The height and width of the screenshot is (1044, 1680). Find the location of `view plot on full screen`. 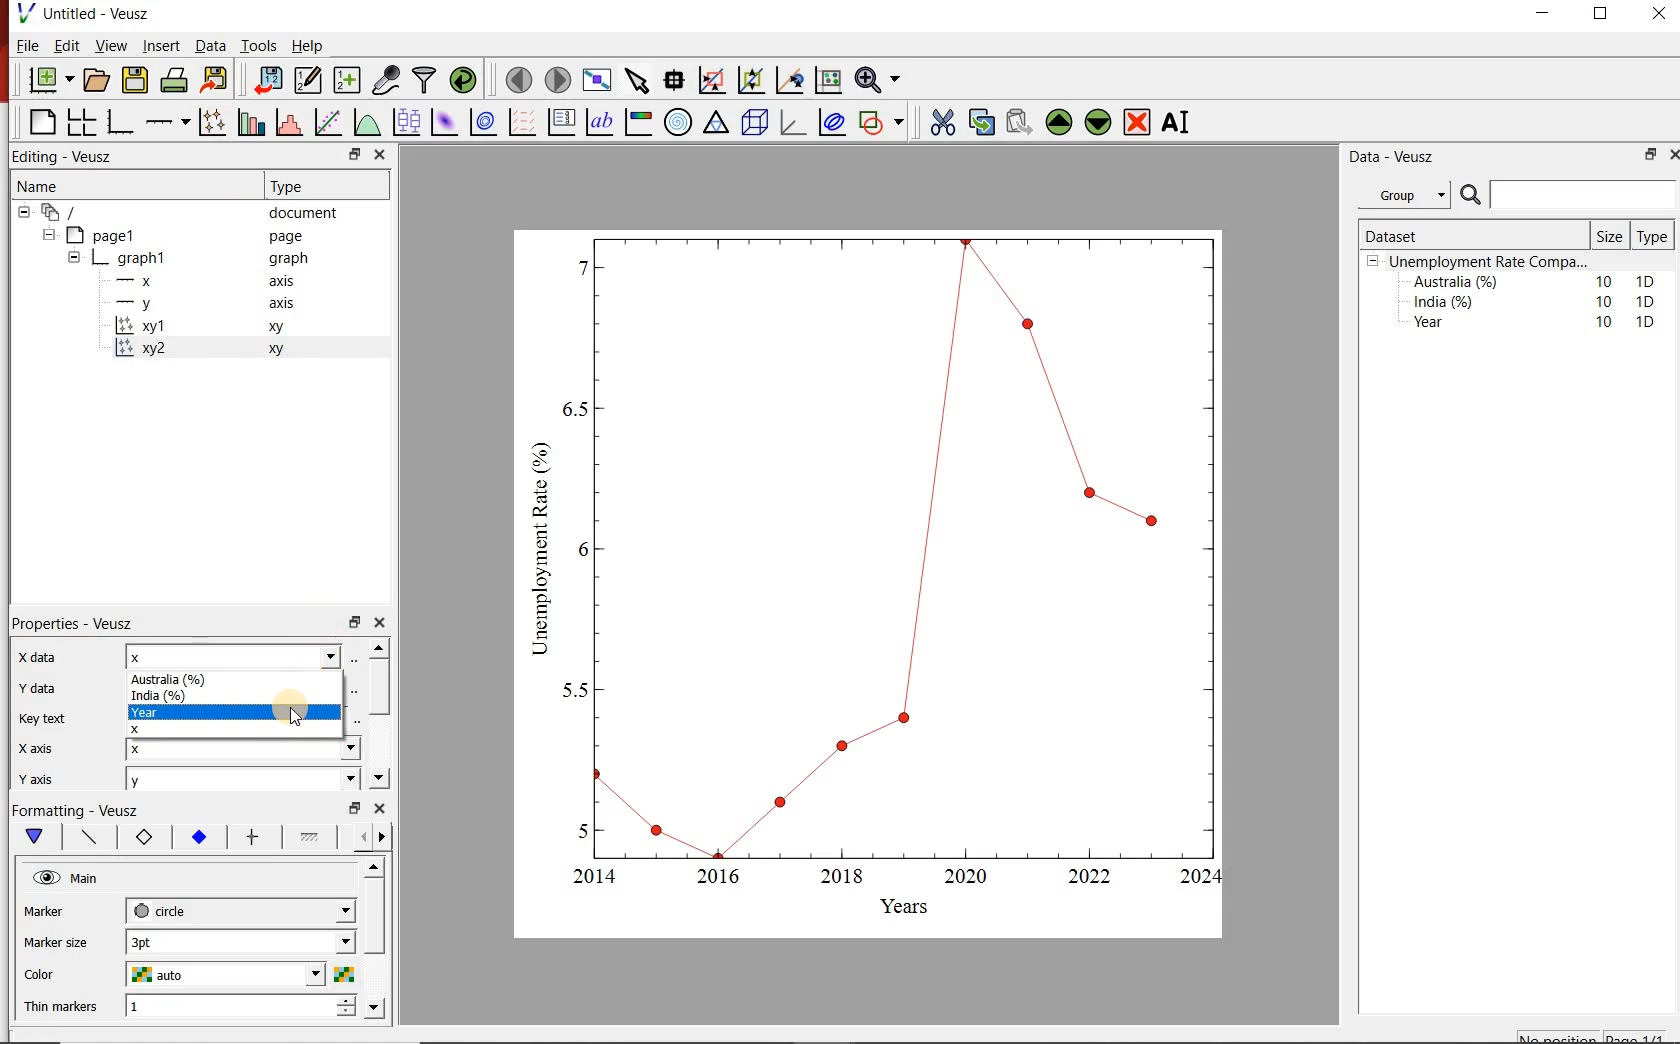

view plot on full screen is located at coordinates (599, 79).